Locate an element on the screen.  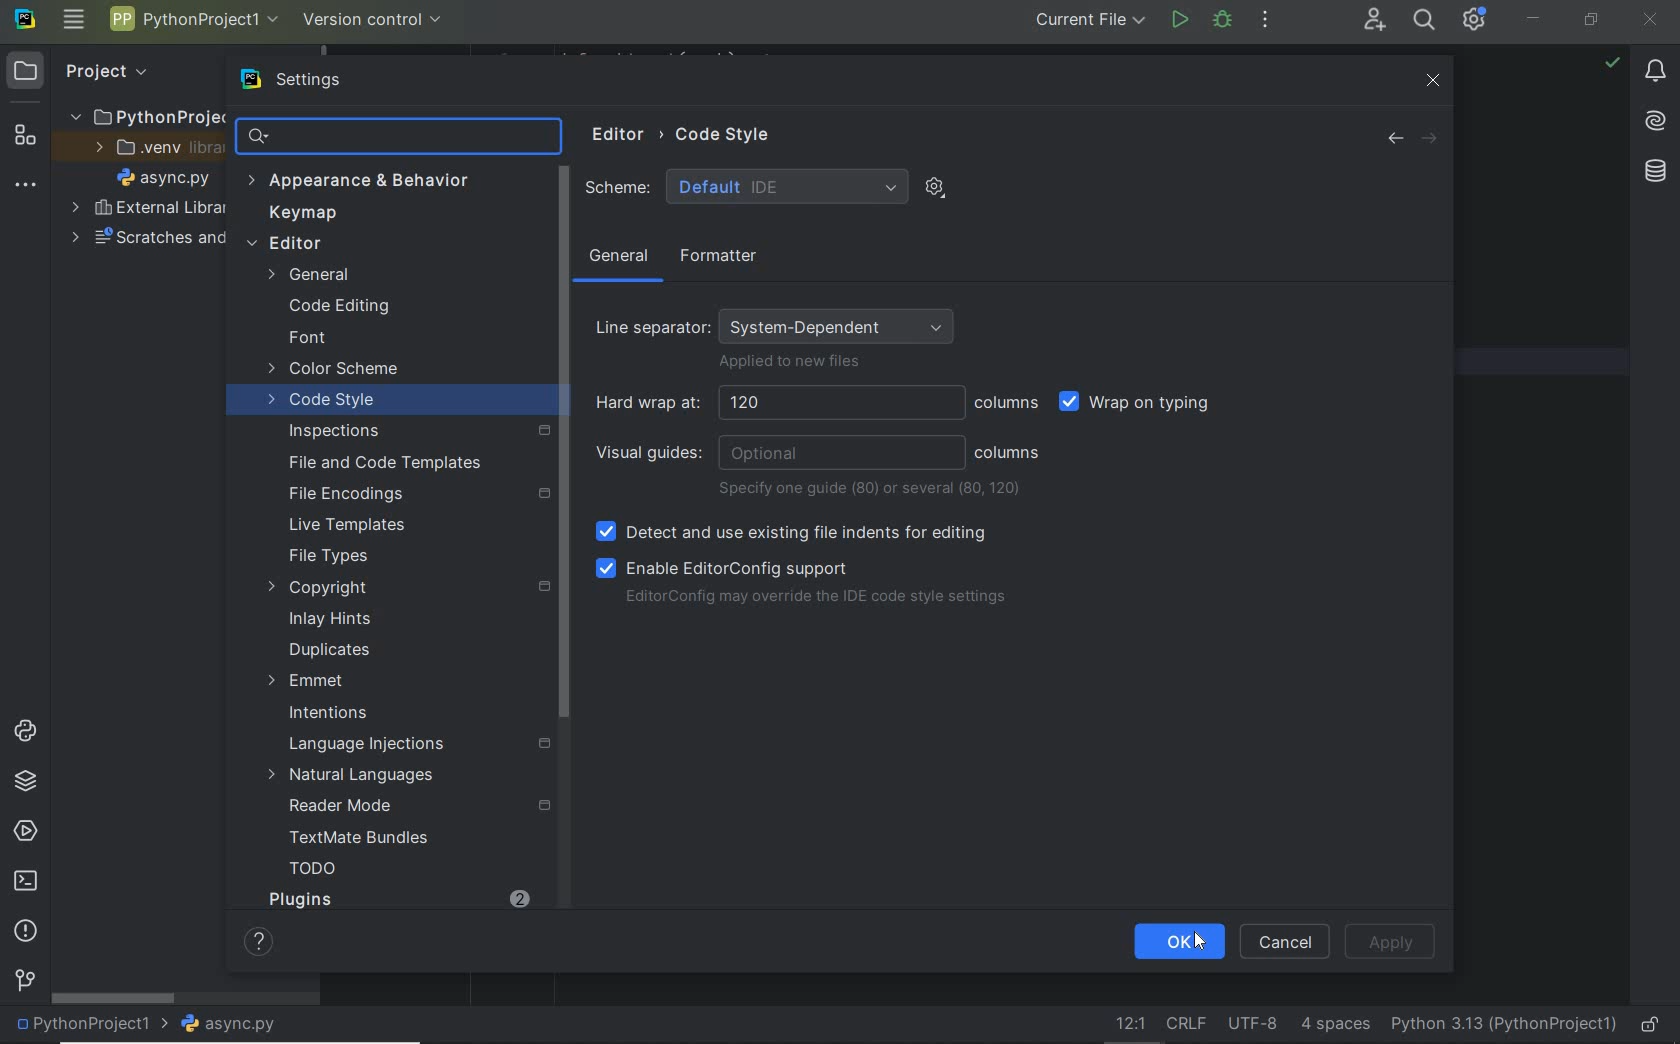
more actions is located at coordinates (1266, 22).